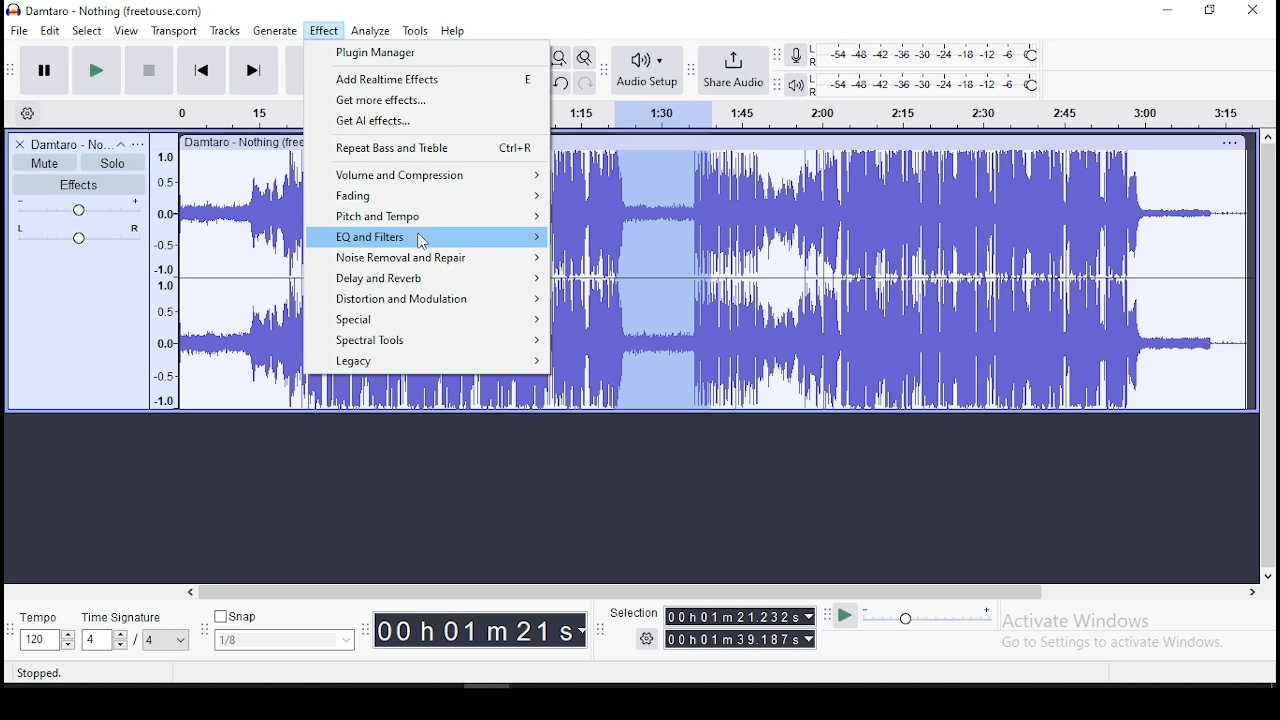  Describe the element at coordinates (366, 628) in the screenshot. I see `` at that location.